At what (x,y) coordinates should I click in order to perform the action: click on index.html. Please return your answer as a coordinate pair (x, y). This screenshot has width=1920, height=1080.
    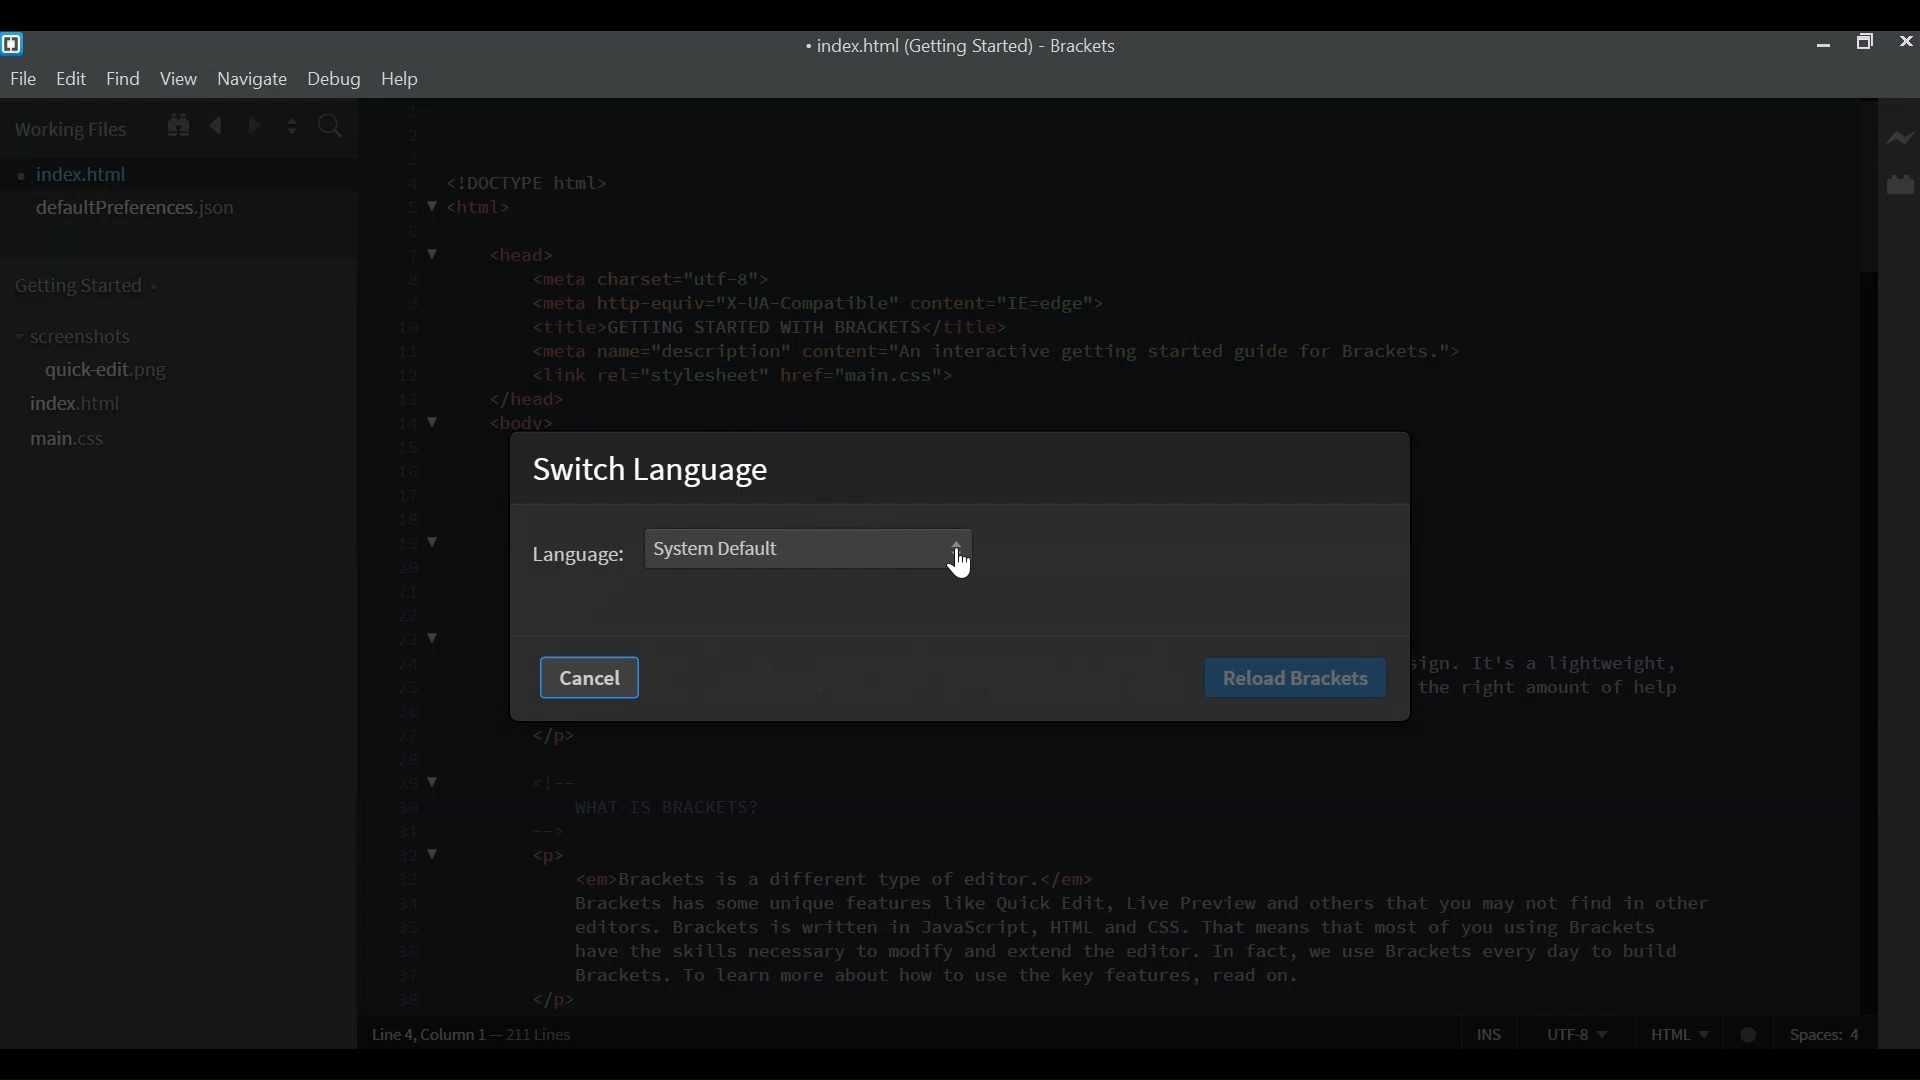
    Looking at the image, I should click on (184, 174).